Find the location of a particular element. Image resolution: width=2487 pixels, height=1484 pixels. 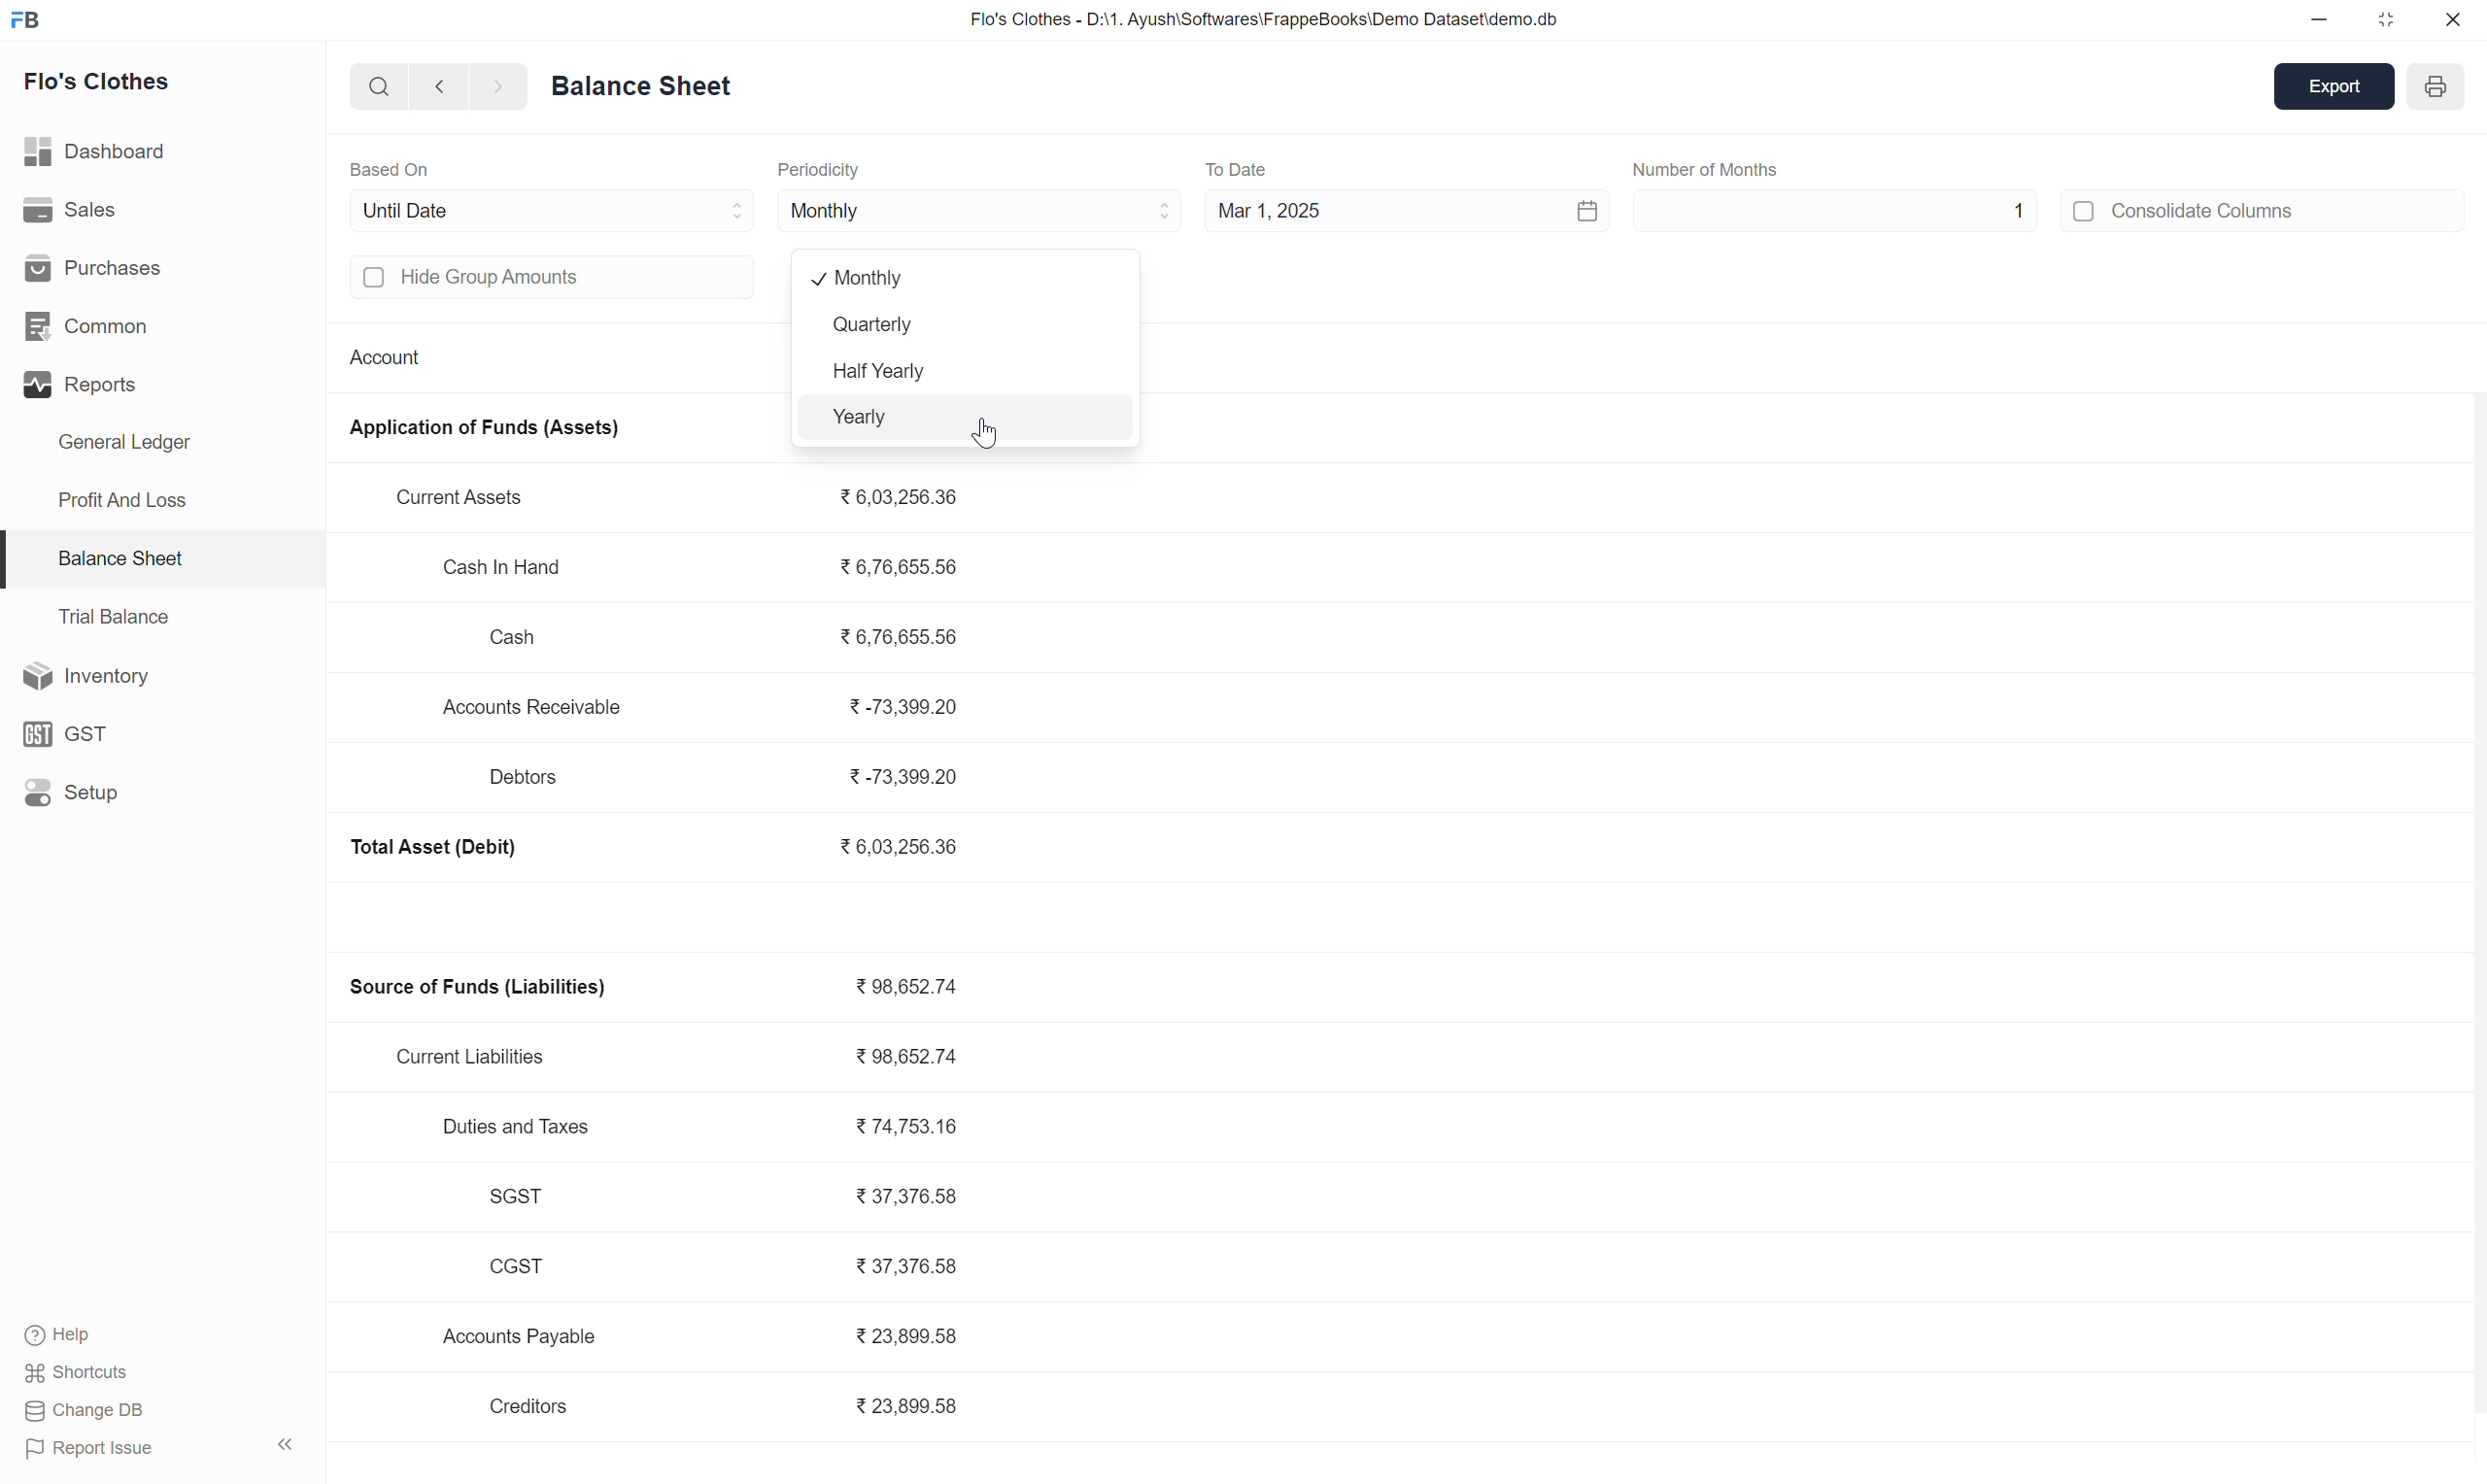

Consolidate Columns is located at coordinates (2214, 211).